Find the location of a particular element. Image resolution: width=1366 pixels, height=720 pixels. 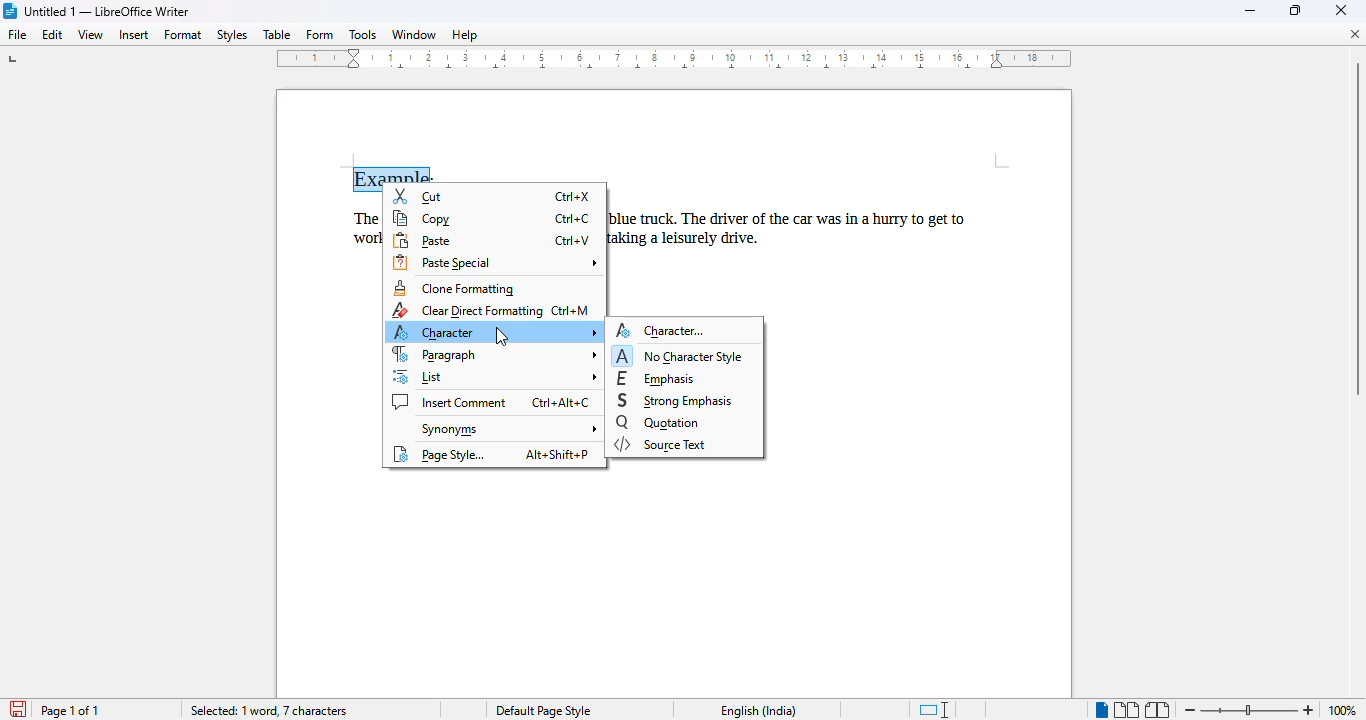

no character style is located at coordinates (679, 355).